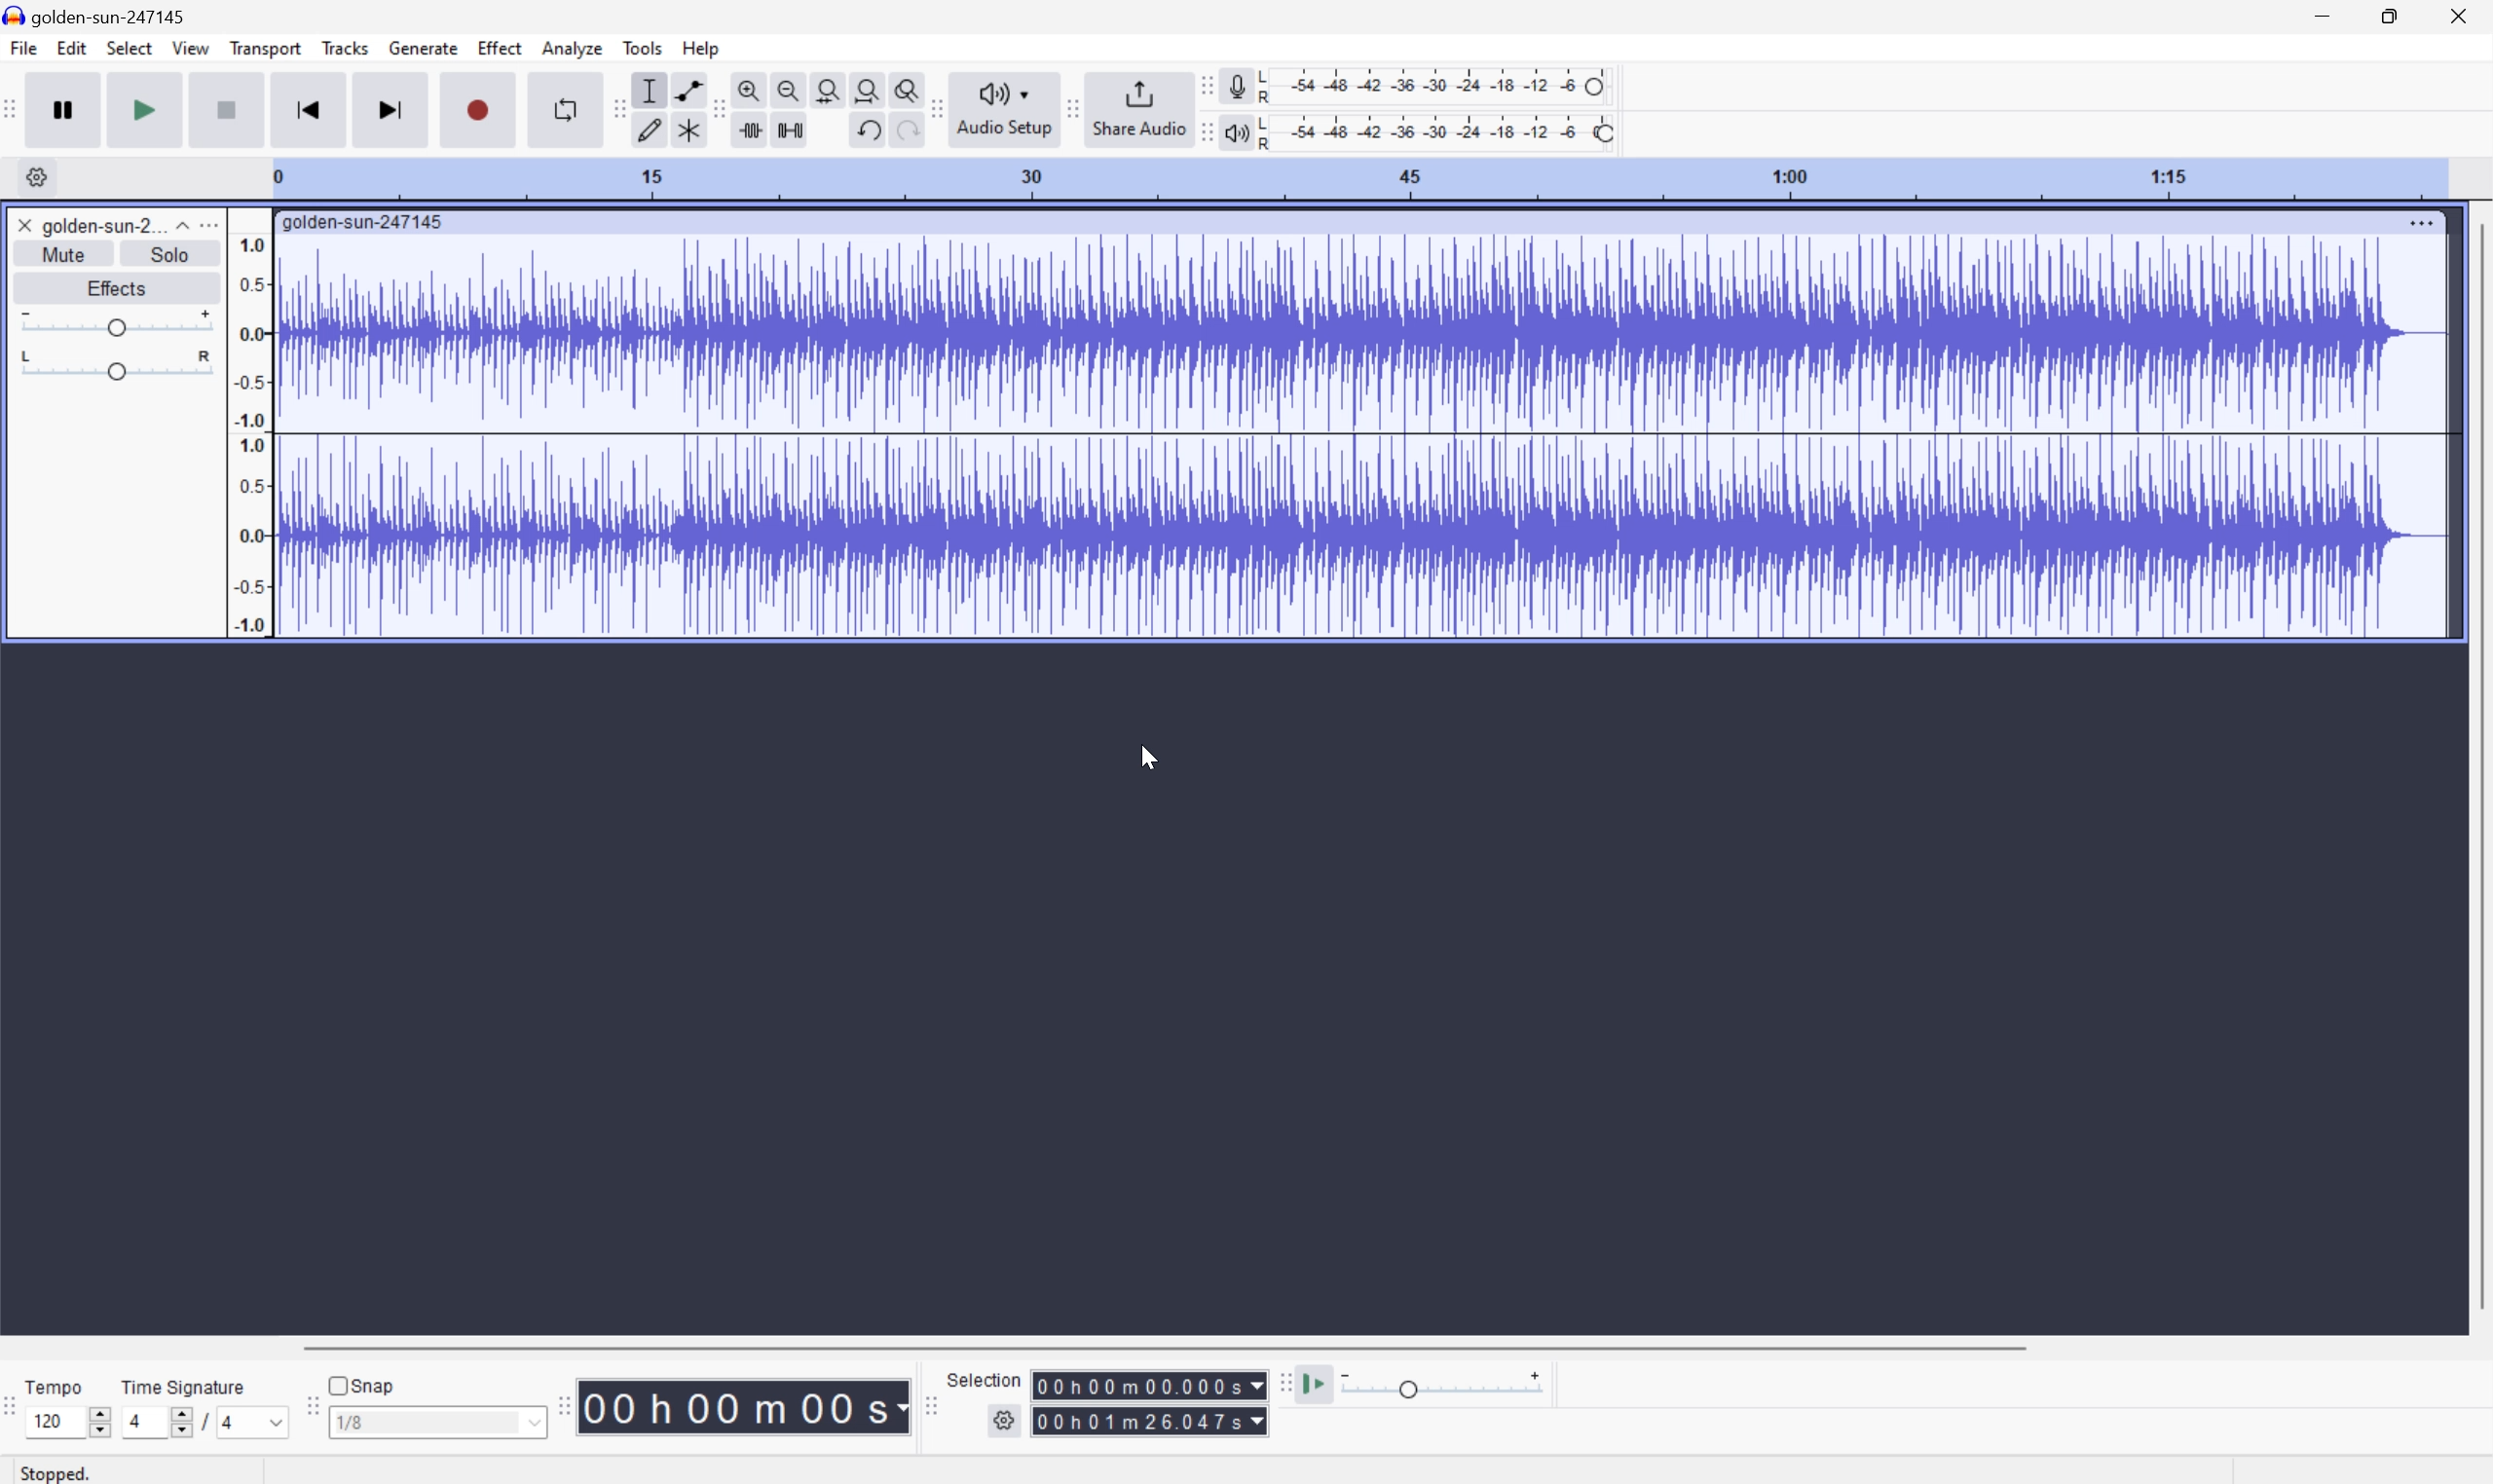 The width and height of the screenshot is (2493, 1484). What do you see at coordinates (73, 1420) in the screenshot?
I see `120 slider` at bounding box center [73, 1420].